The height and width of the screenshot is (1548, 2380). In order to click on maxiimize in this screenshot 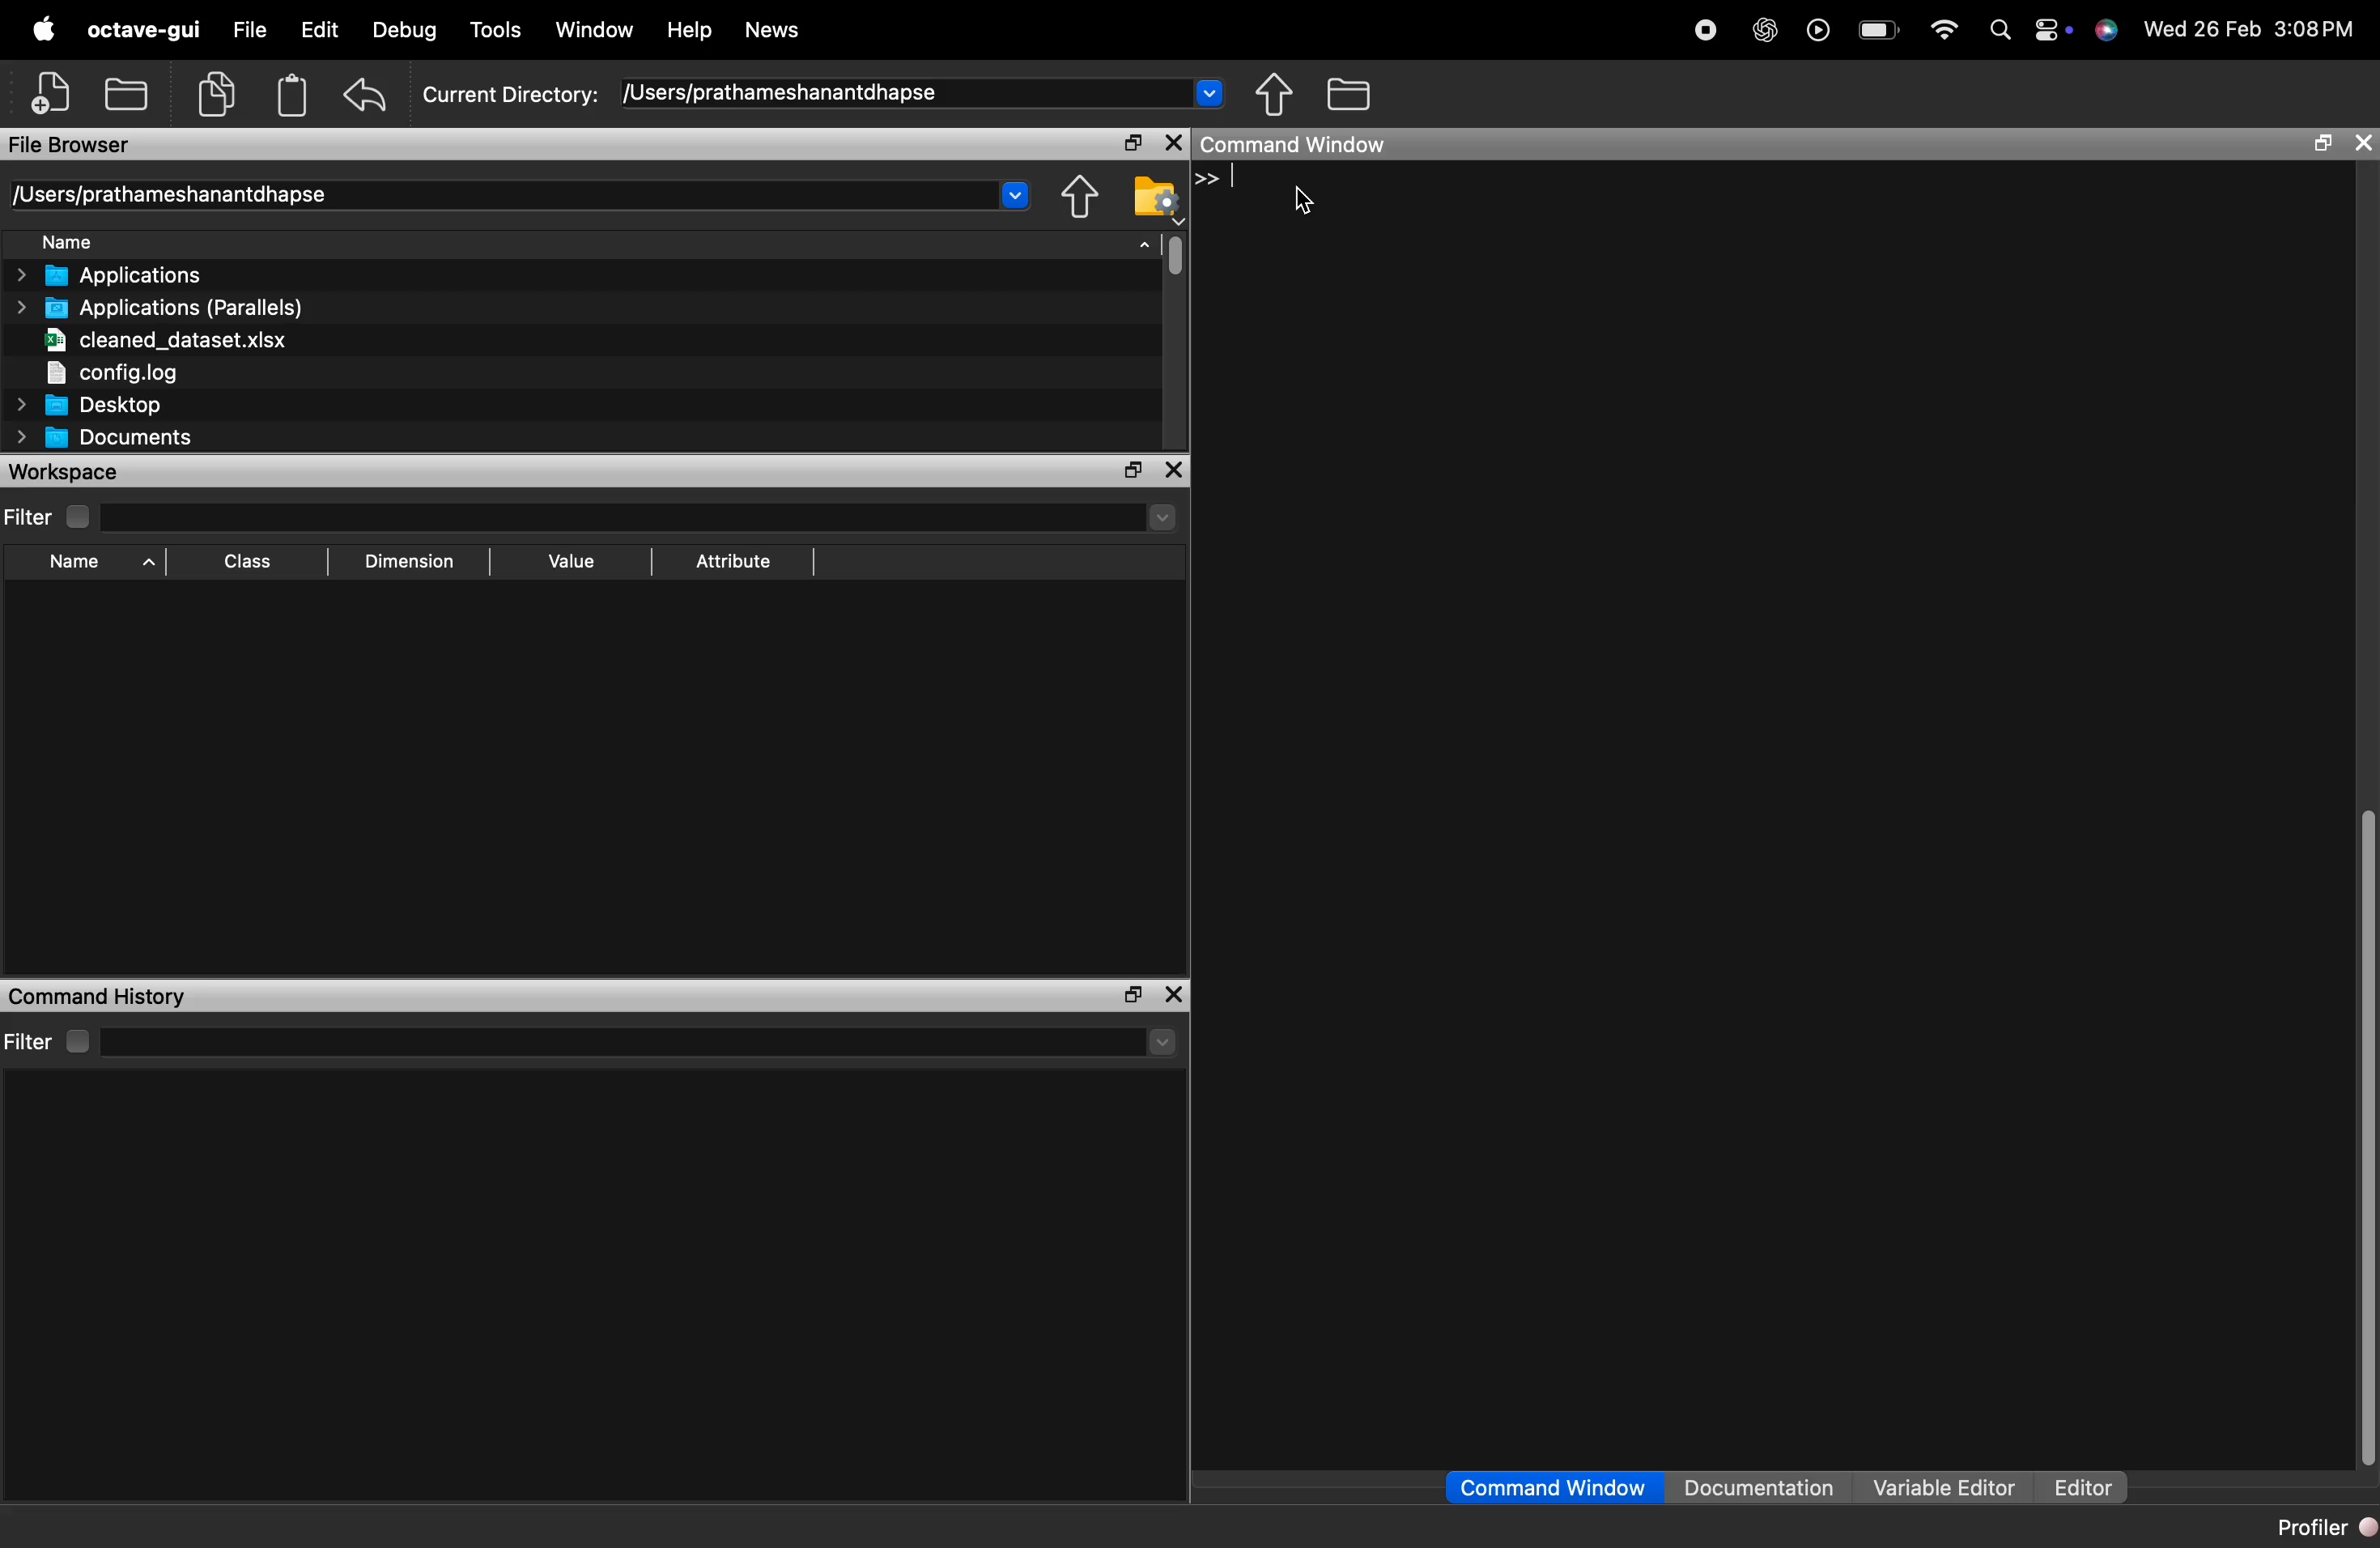, I will do `click(1131, 471)`.